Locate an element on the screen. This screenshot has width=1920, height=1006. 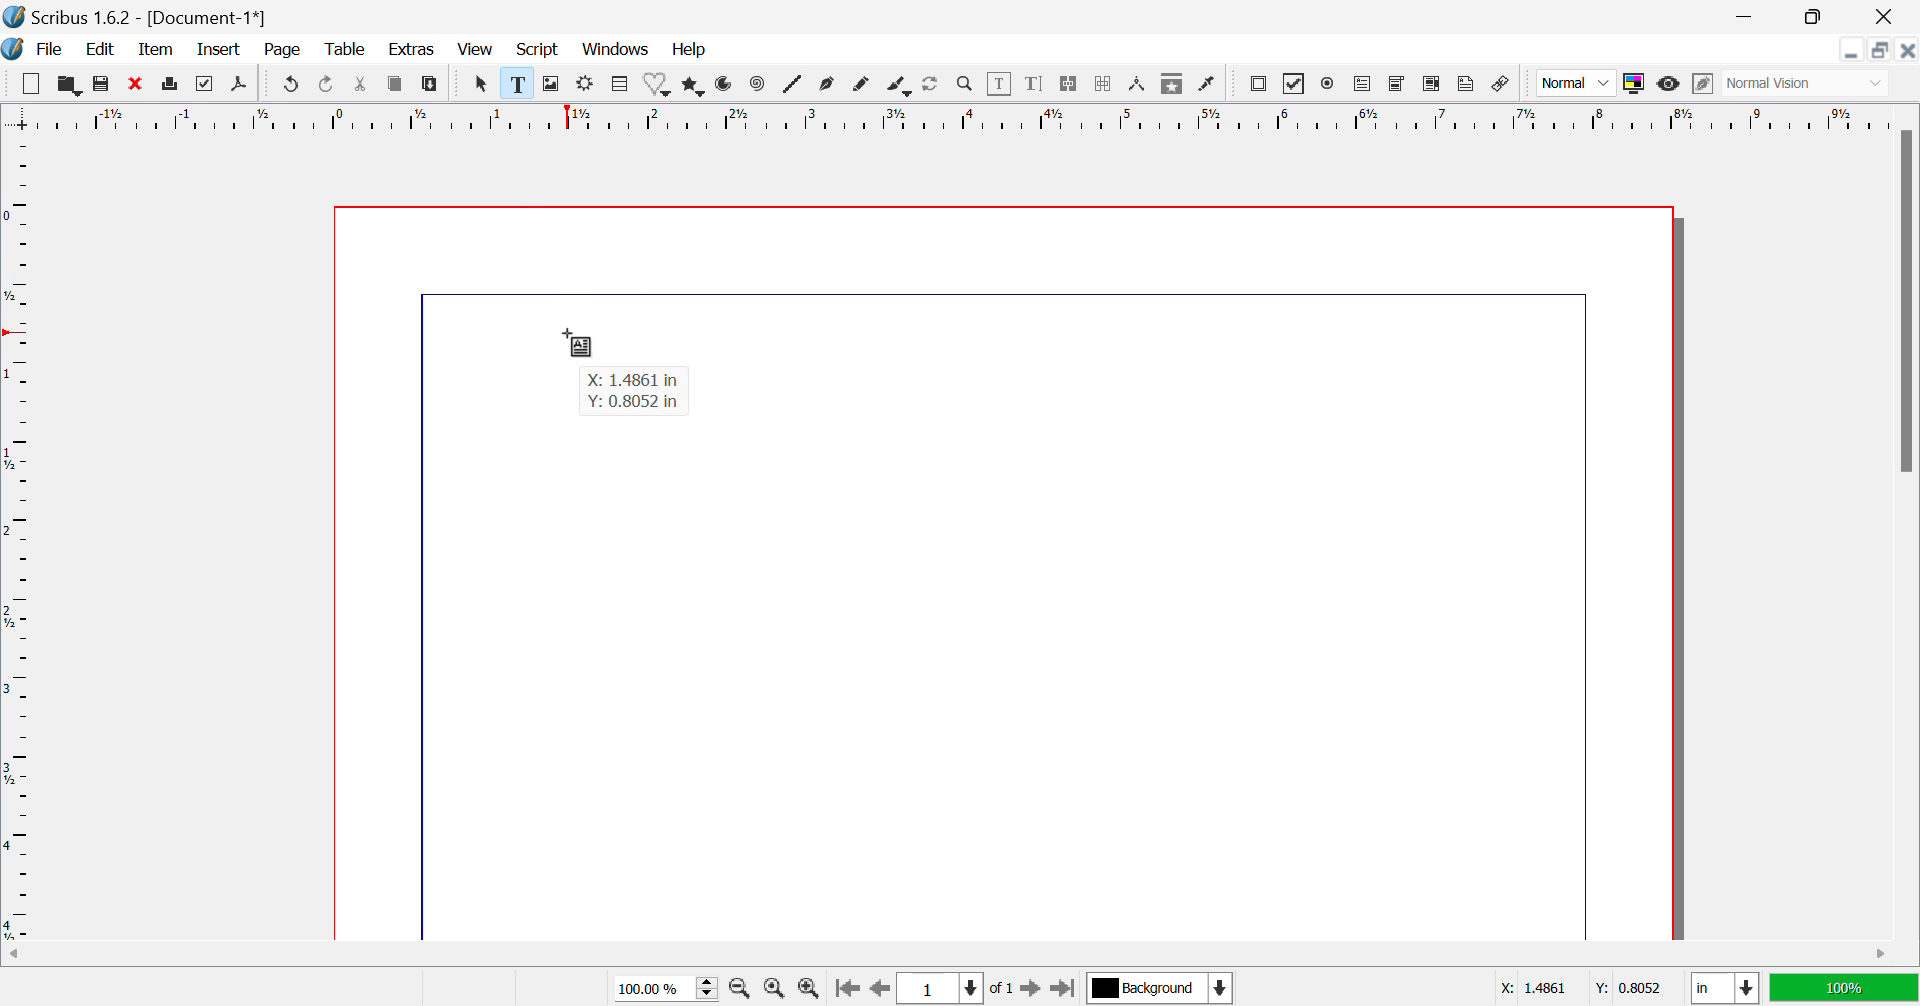
Minimize is located at coordinates (1814, 15).